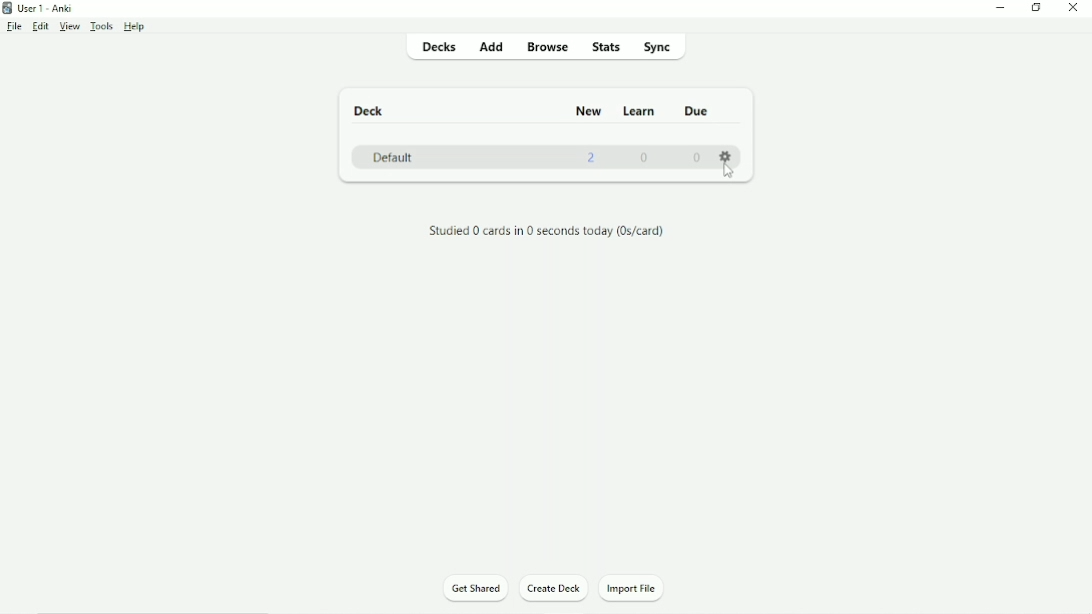  I want to click on Decks, so click(435, 46).